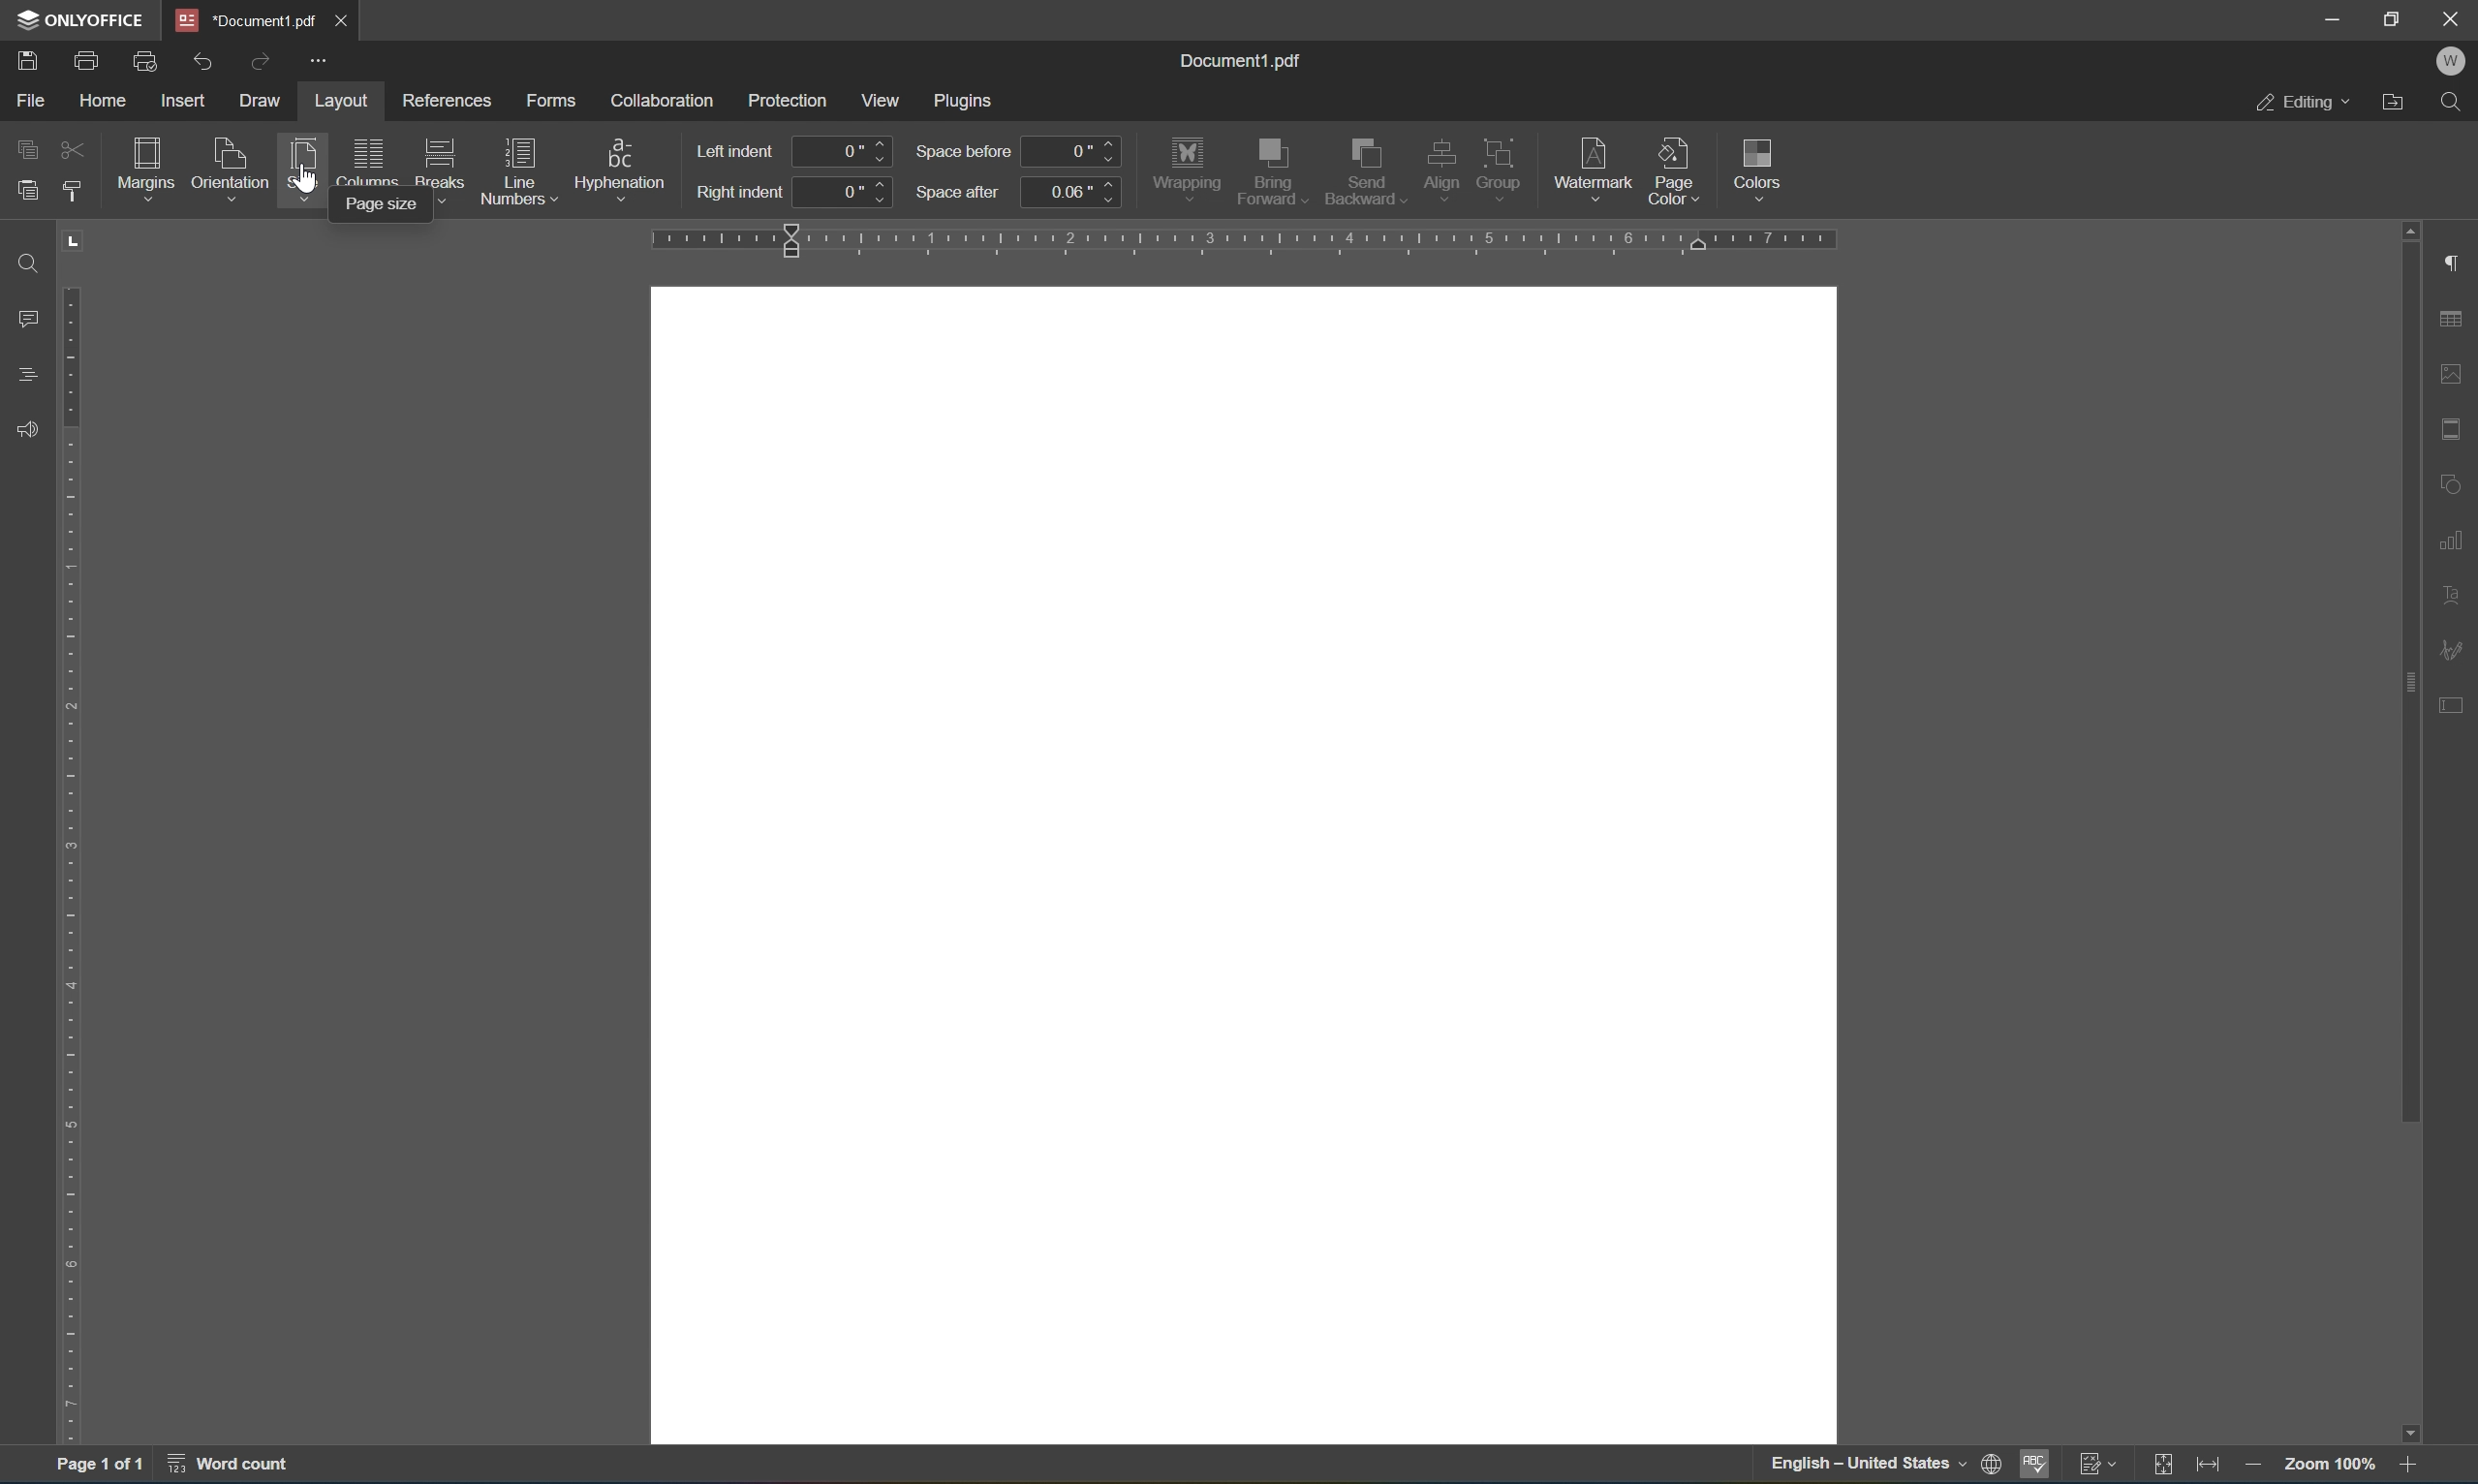  Describe the element at coordinates (2102, 1466) in the screenshot. I see `track changes` at that location.